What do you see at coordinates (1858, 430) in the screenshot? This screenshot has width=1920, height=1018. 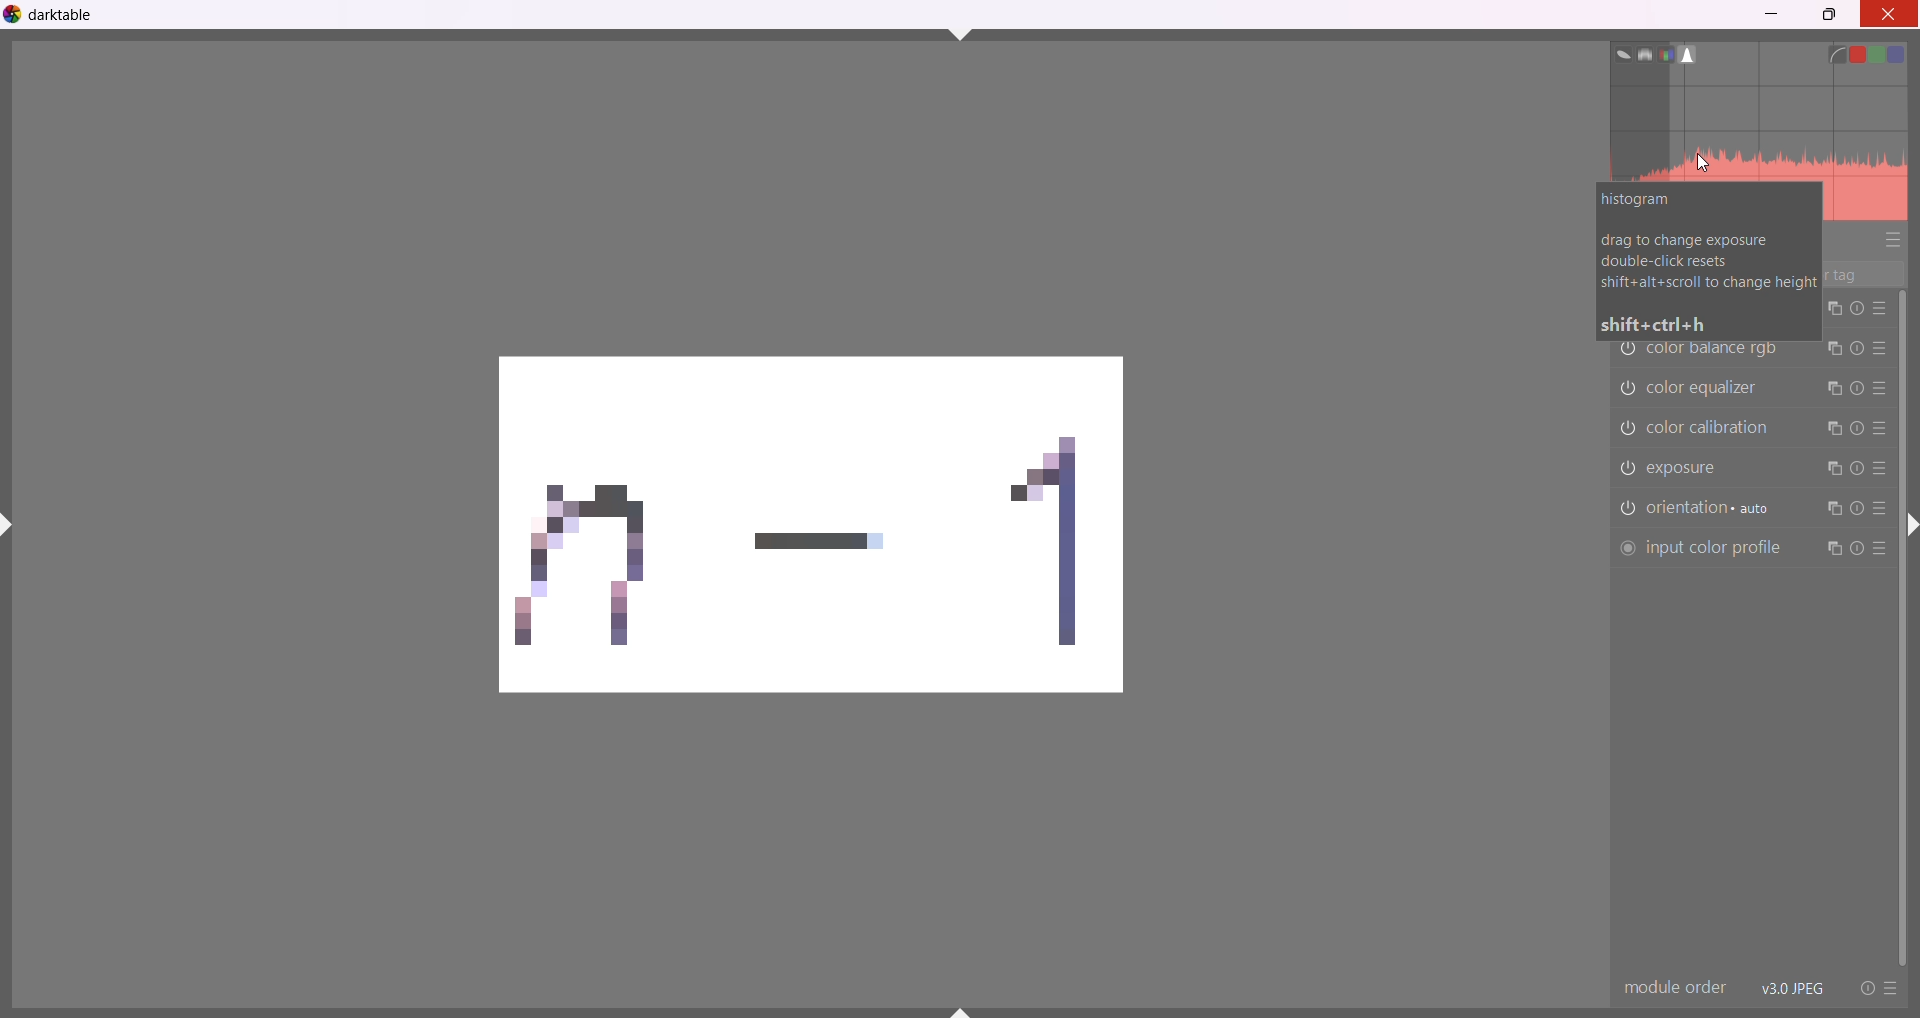 I see `reset parameters` at bounding box center [1858, 430].